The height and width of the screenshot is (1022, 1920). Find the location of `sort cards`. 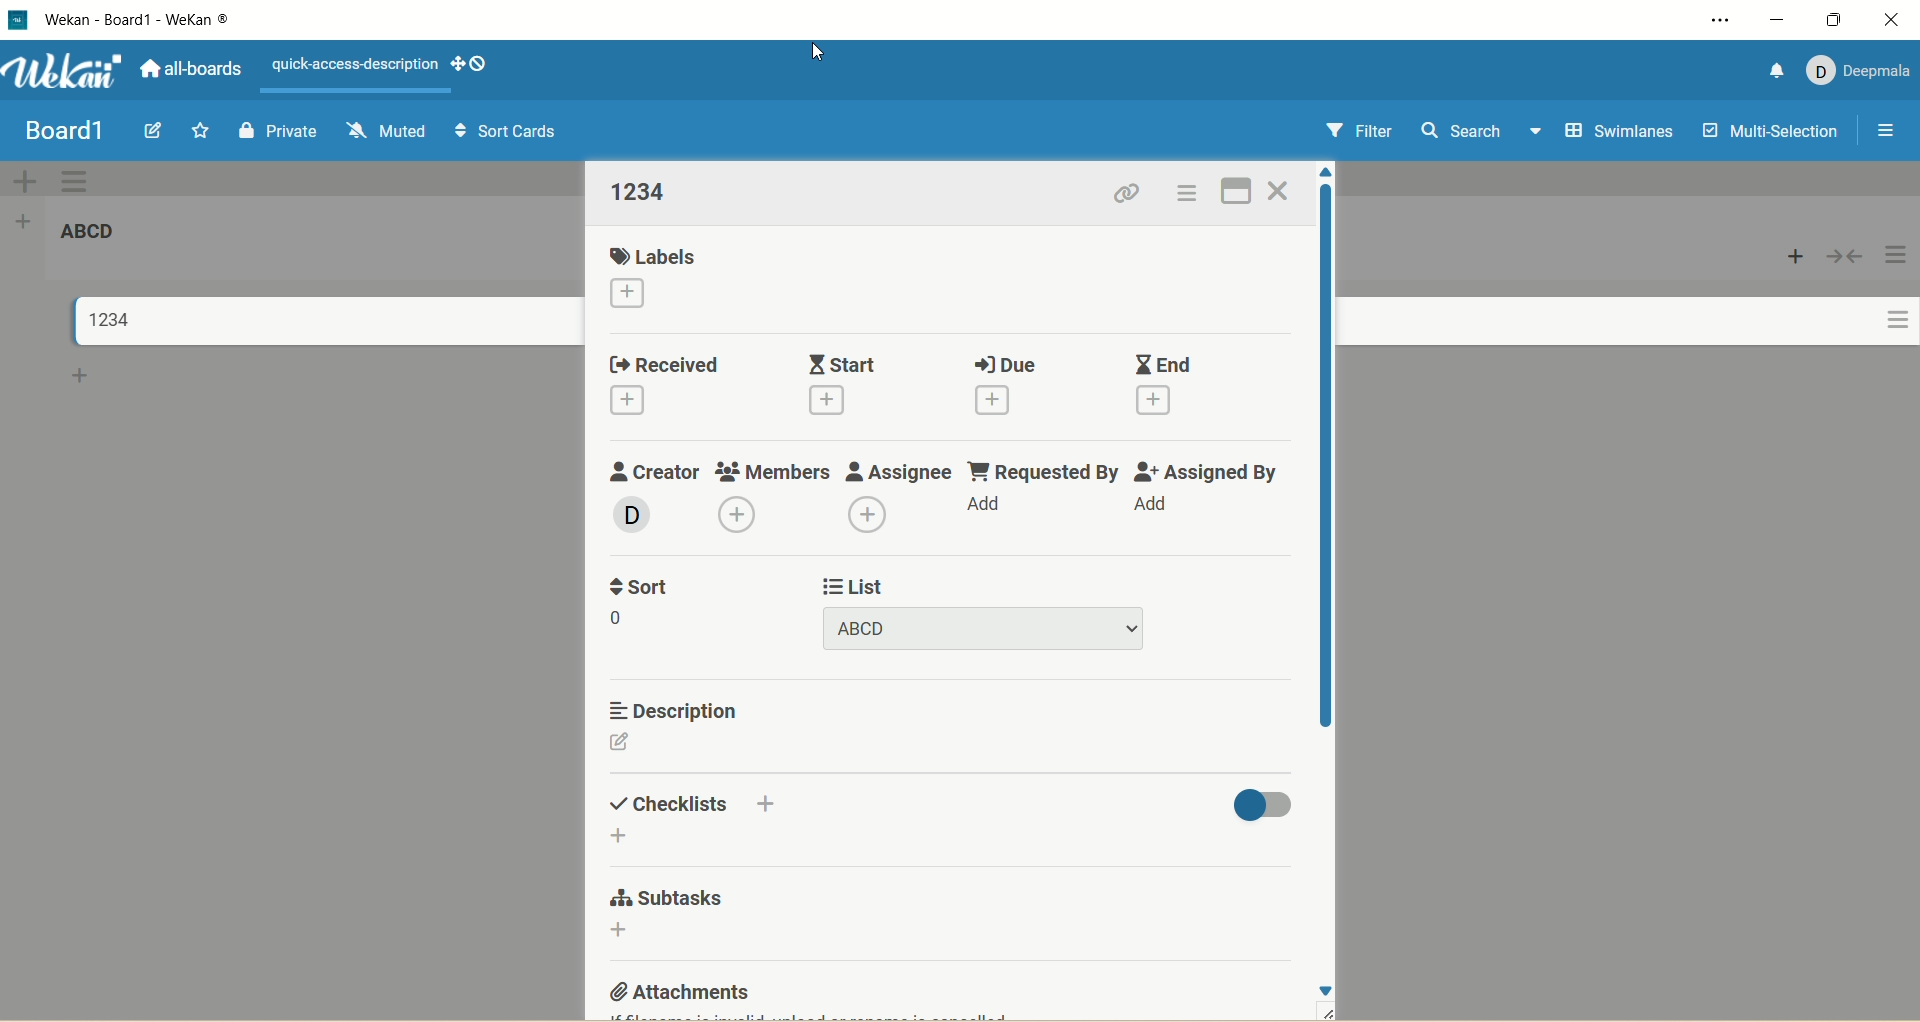

sort cards is located at coordinates (503, 132).